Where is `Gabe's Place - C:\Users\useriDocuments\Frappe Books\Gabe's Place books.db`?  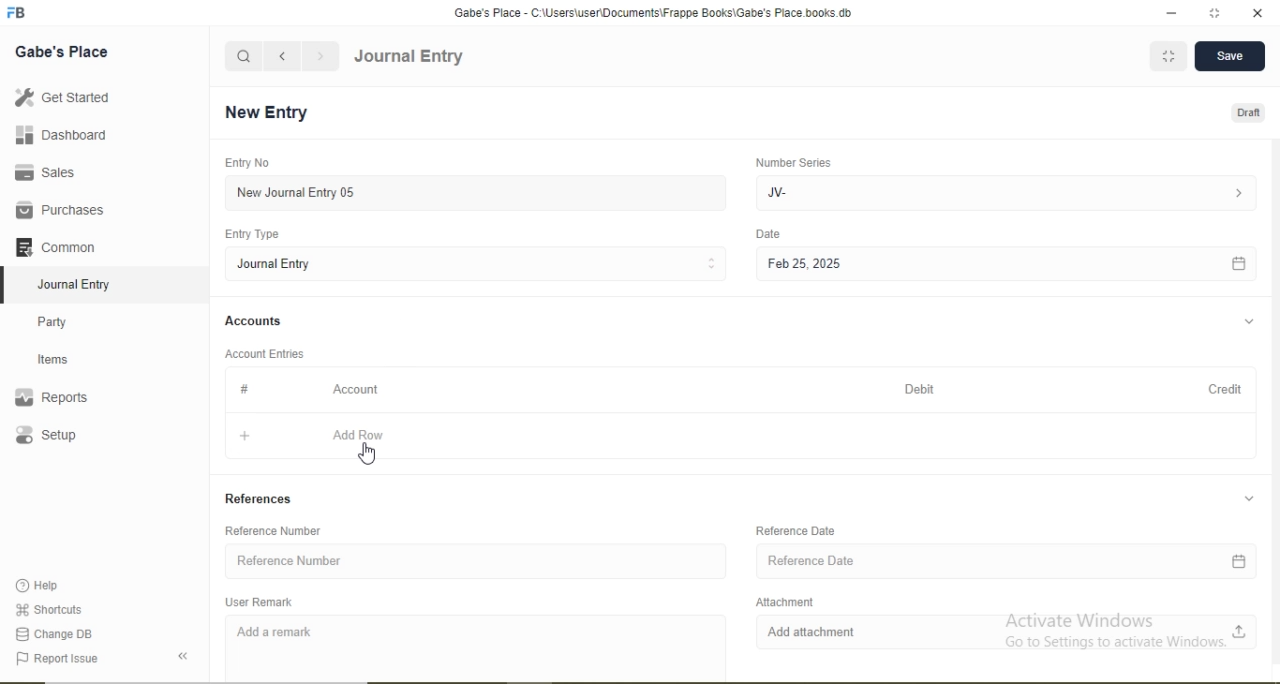
Gabe's Place - C:\Users\useriDocuments\Frappe Books\Gabe's Place books.db is located at coordinates (655, 12).